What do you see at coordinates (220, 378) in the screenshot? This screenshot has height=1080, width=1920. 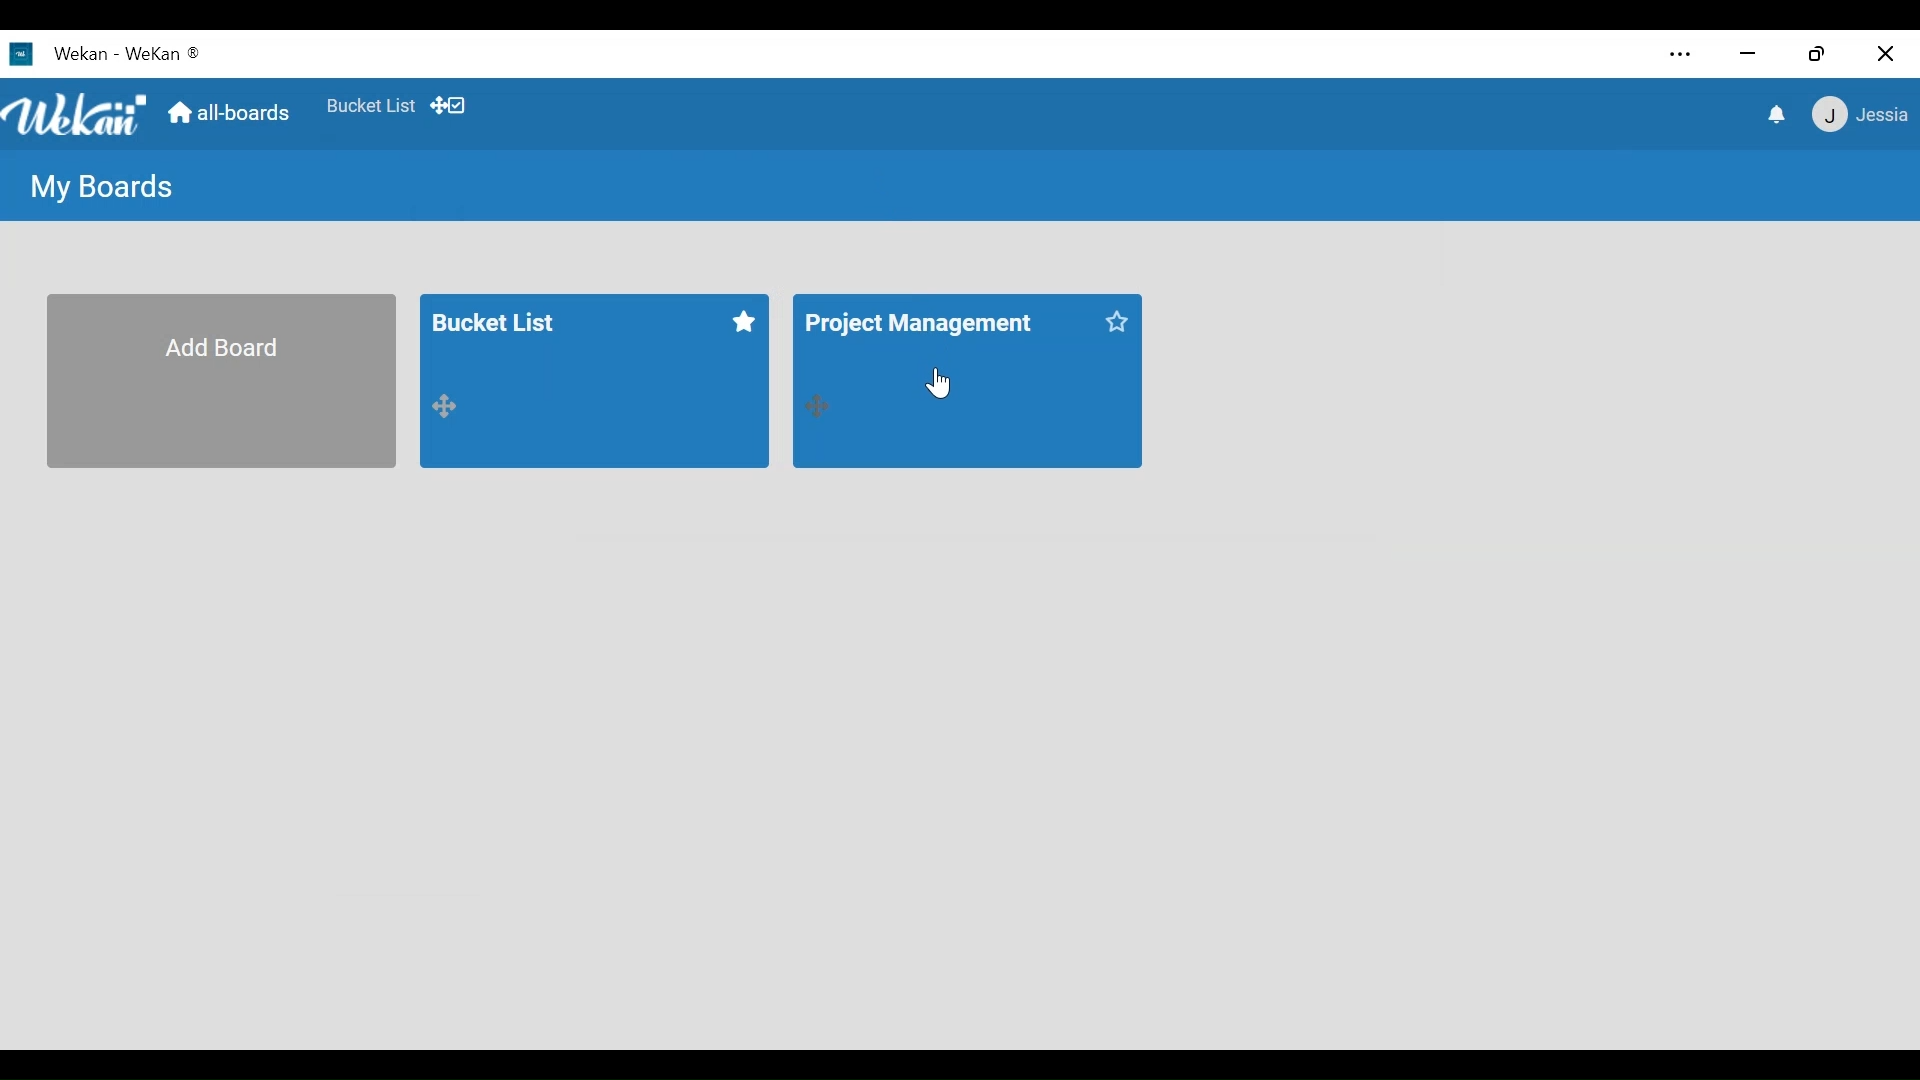 I see `Add Board` at bounding box center [220, 378].